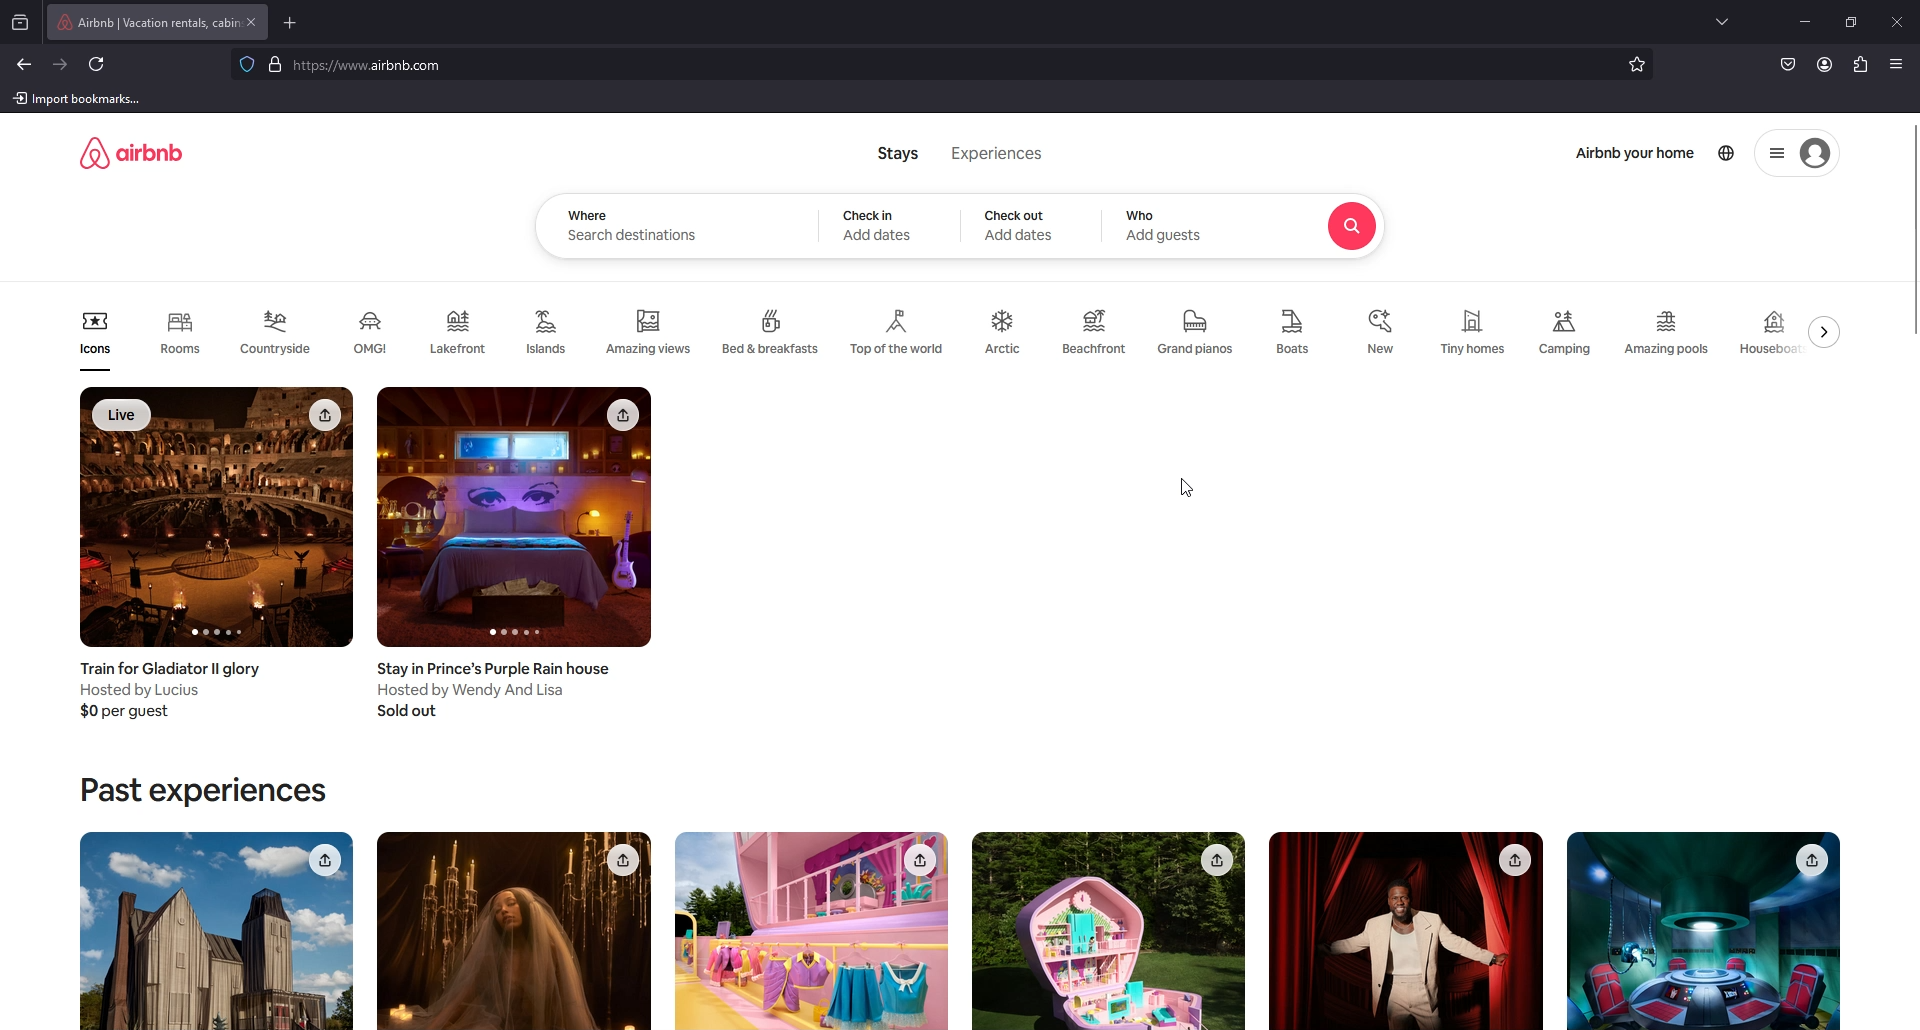 The width and height of the screenshot is (1920, 1030). What do you see at coordinates (1728, 152) in the screenshot?
I see `world` at bounding box center [1728, 152].